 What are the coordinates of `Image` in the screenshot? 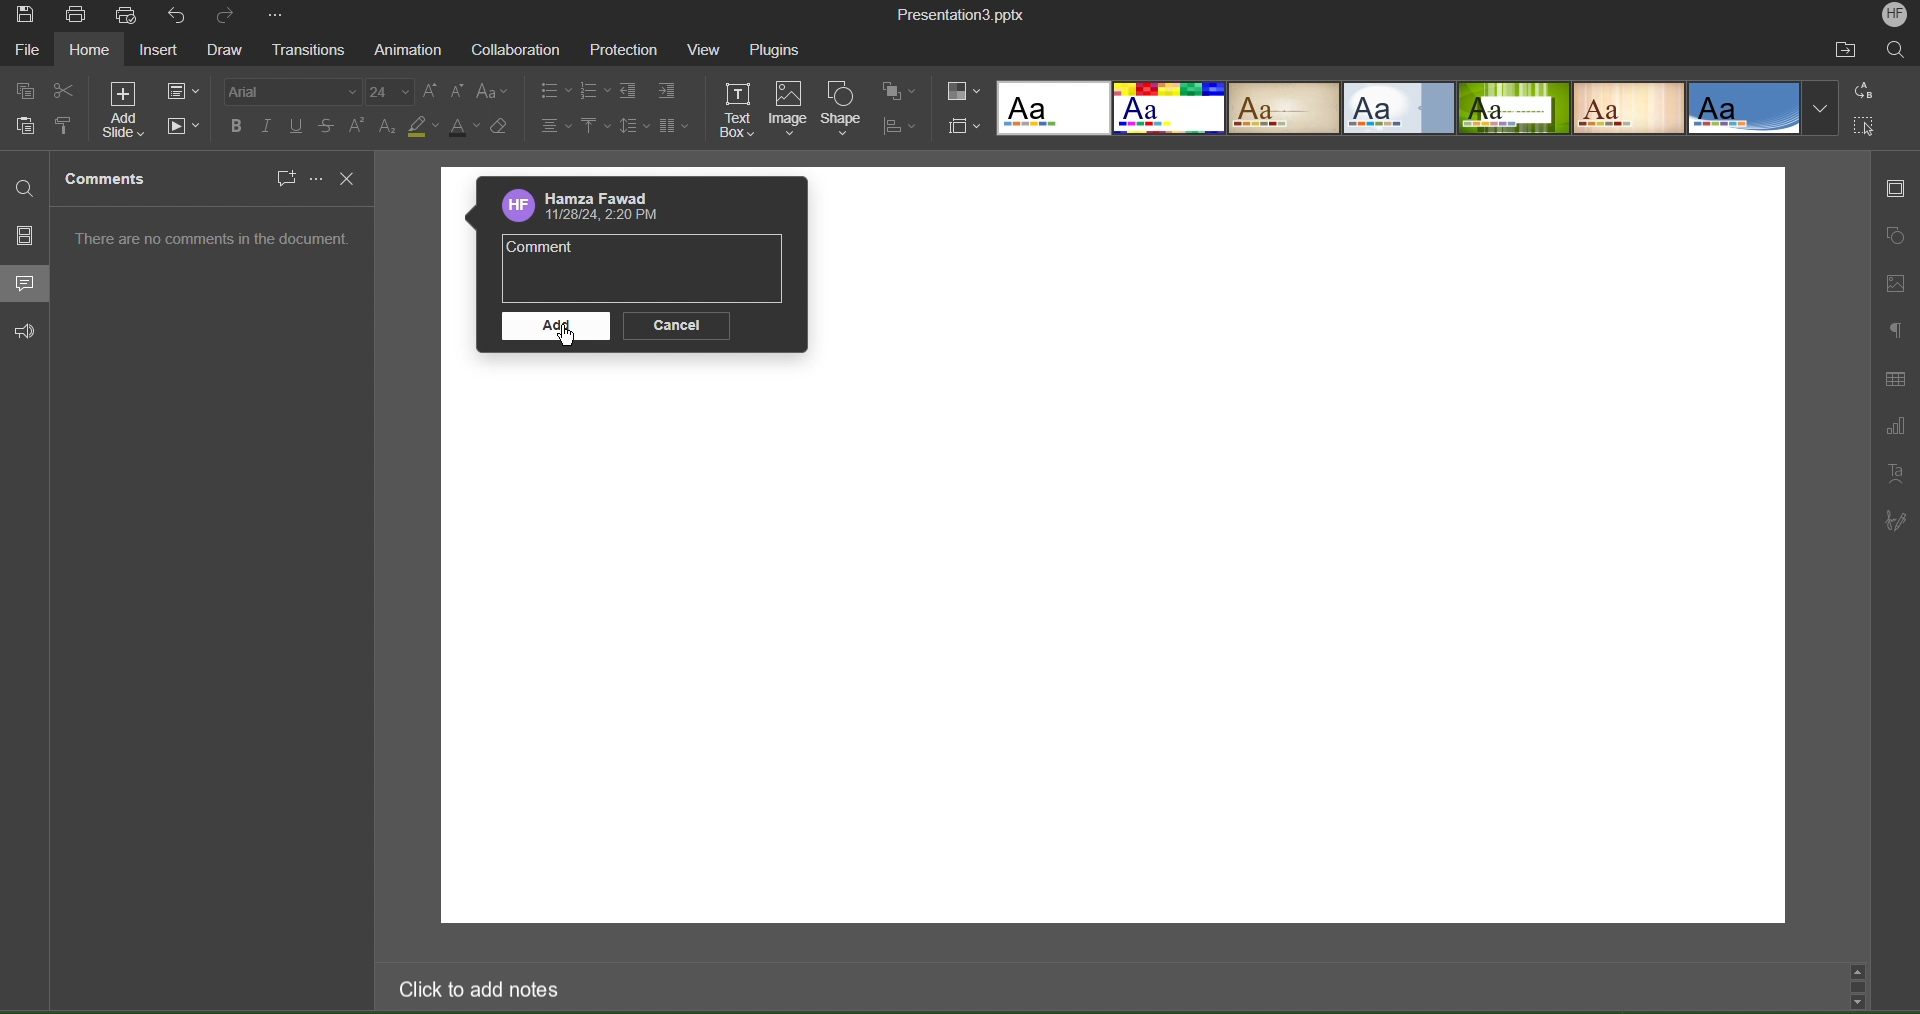 It's located at (792, 109).